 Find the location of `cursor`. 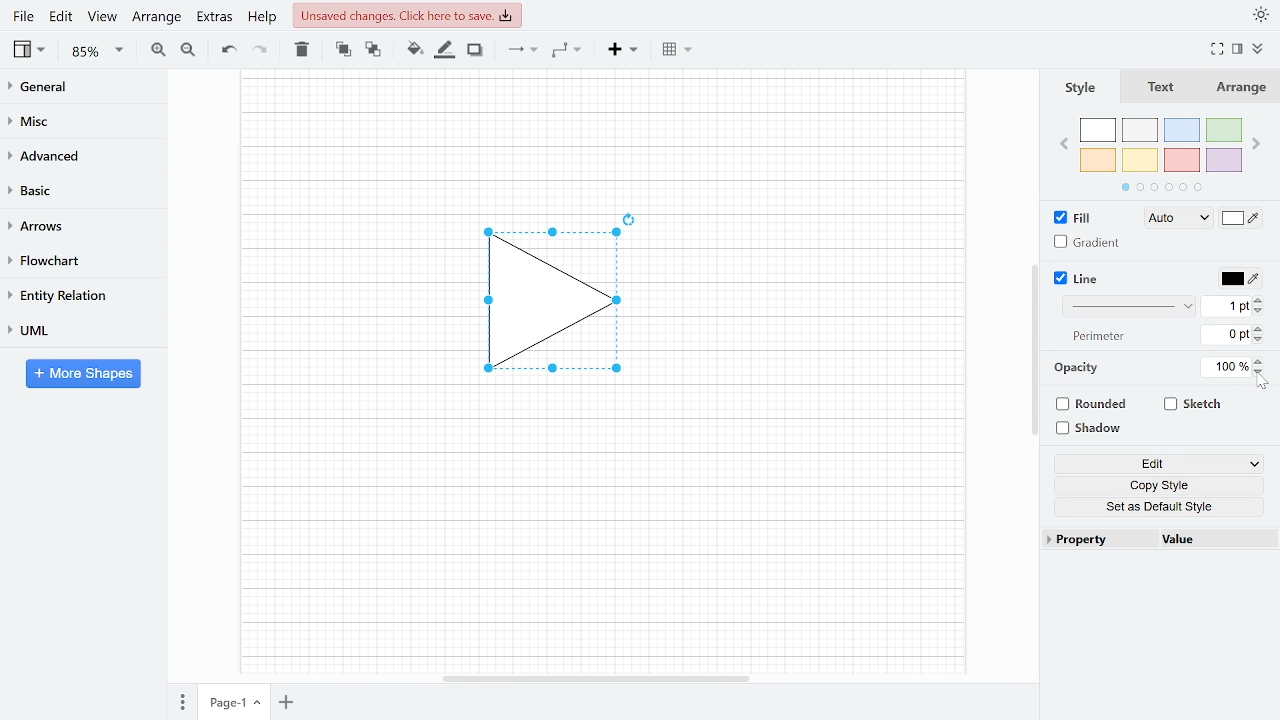

cursor is located at coordinates (1264, 383).